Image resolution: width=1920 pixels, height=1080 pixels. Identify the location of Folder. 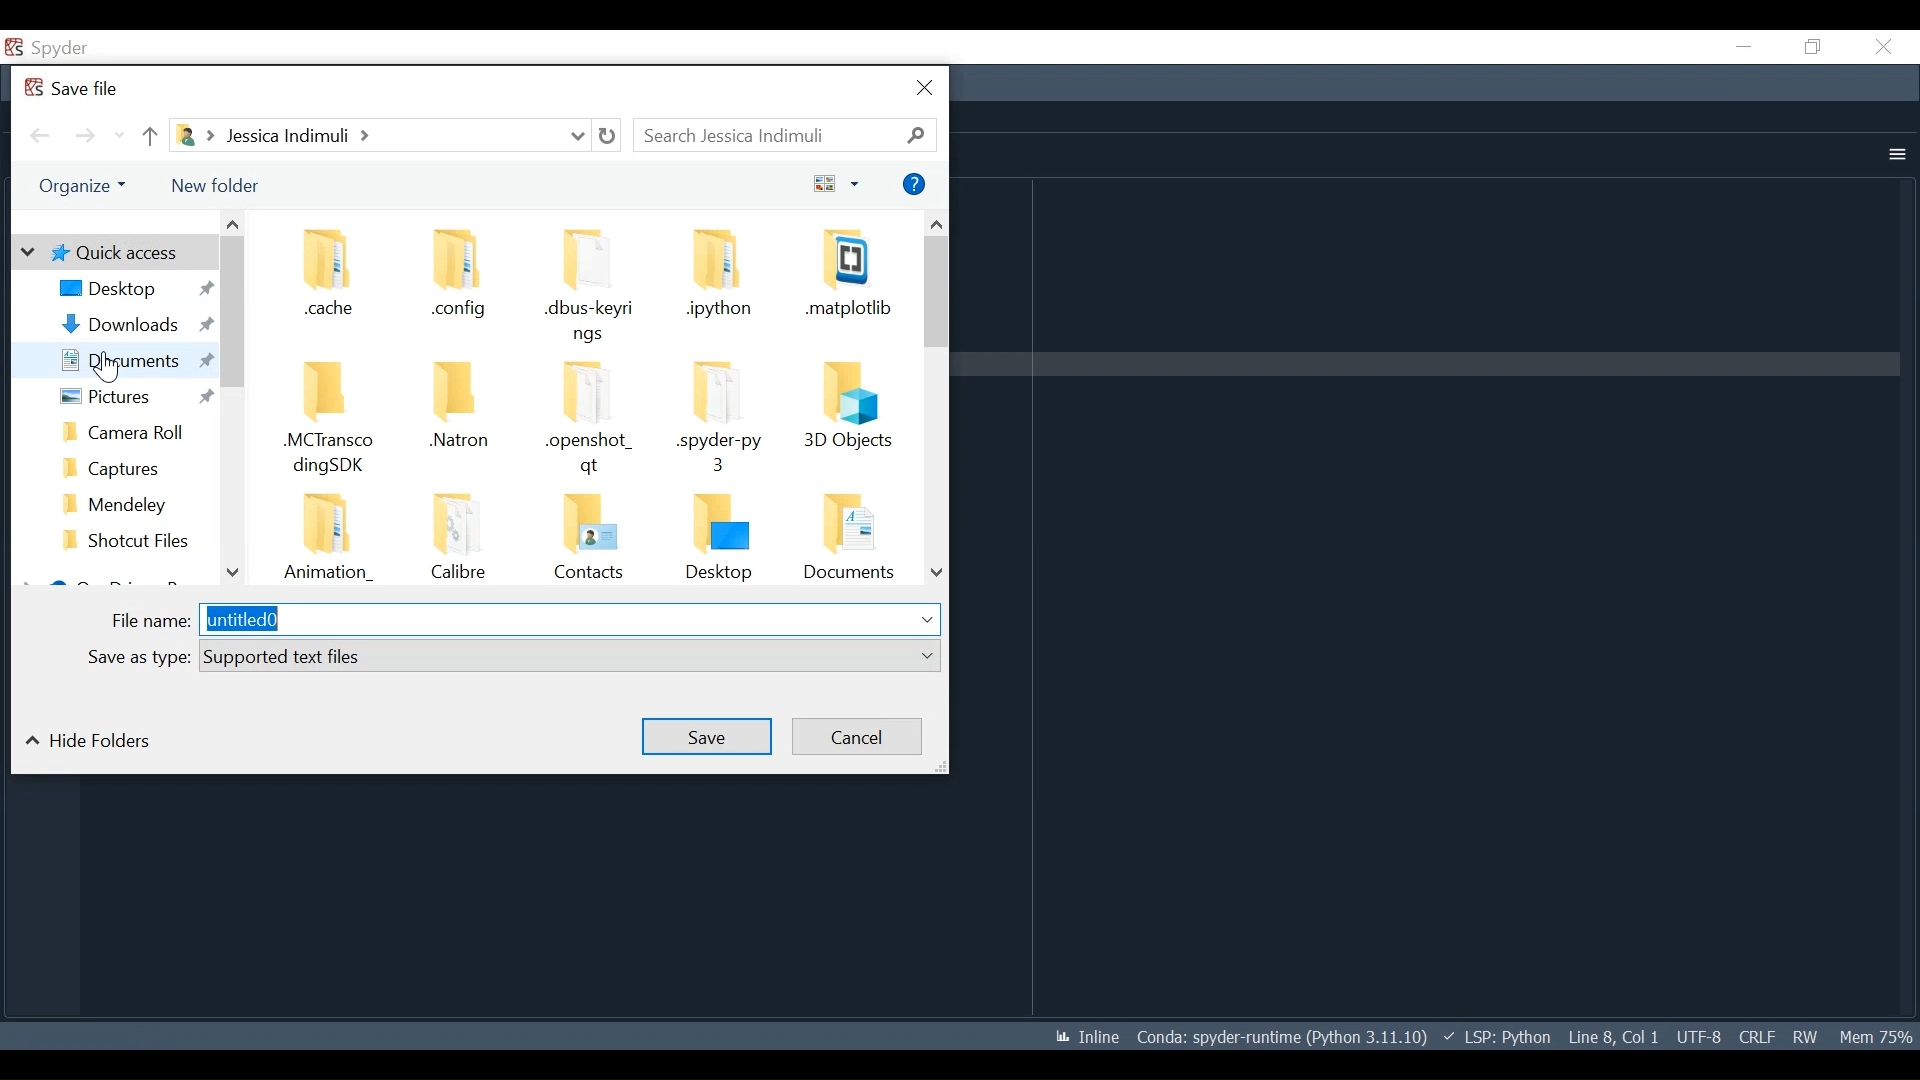
(127, 465).